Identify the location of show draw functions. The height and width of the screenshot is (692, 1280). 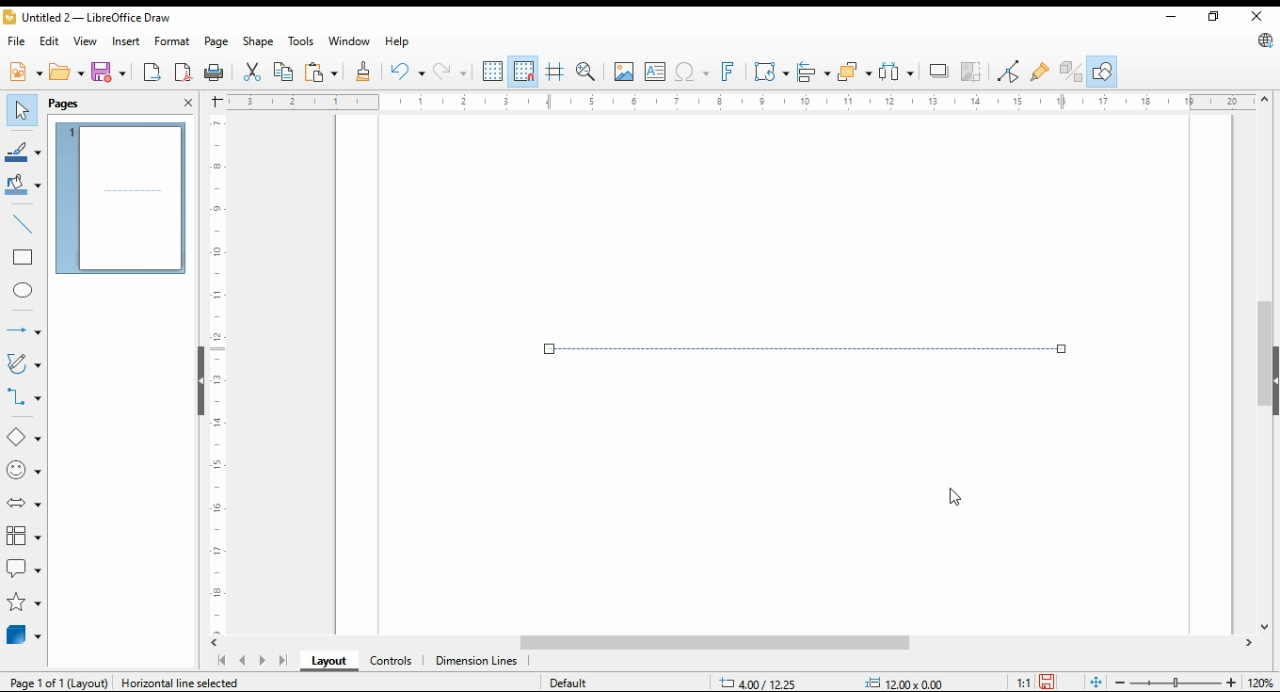
(1100, 72).